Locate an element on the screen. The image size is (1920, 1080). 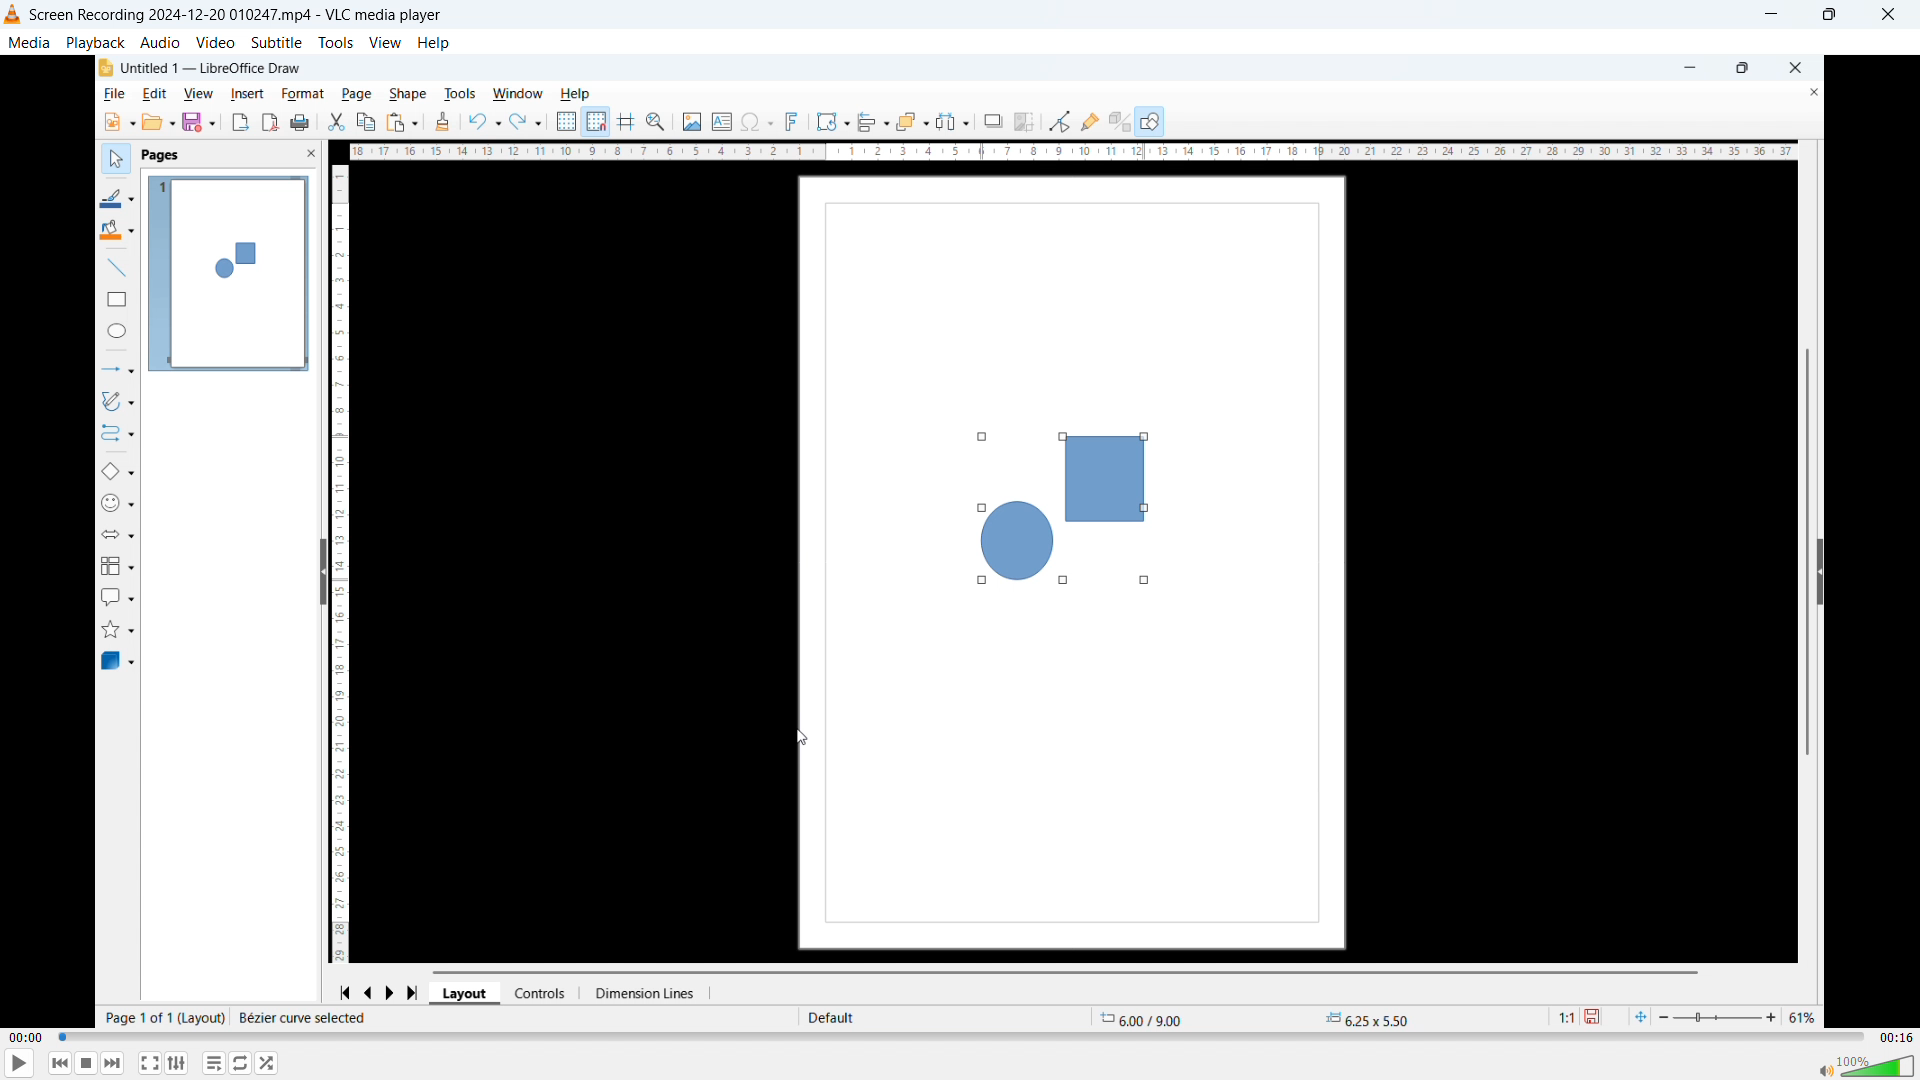
Media  is located at coordinates (30, 42).